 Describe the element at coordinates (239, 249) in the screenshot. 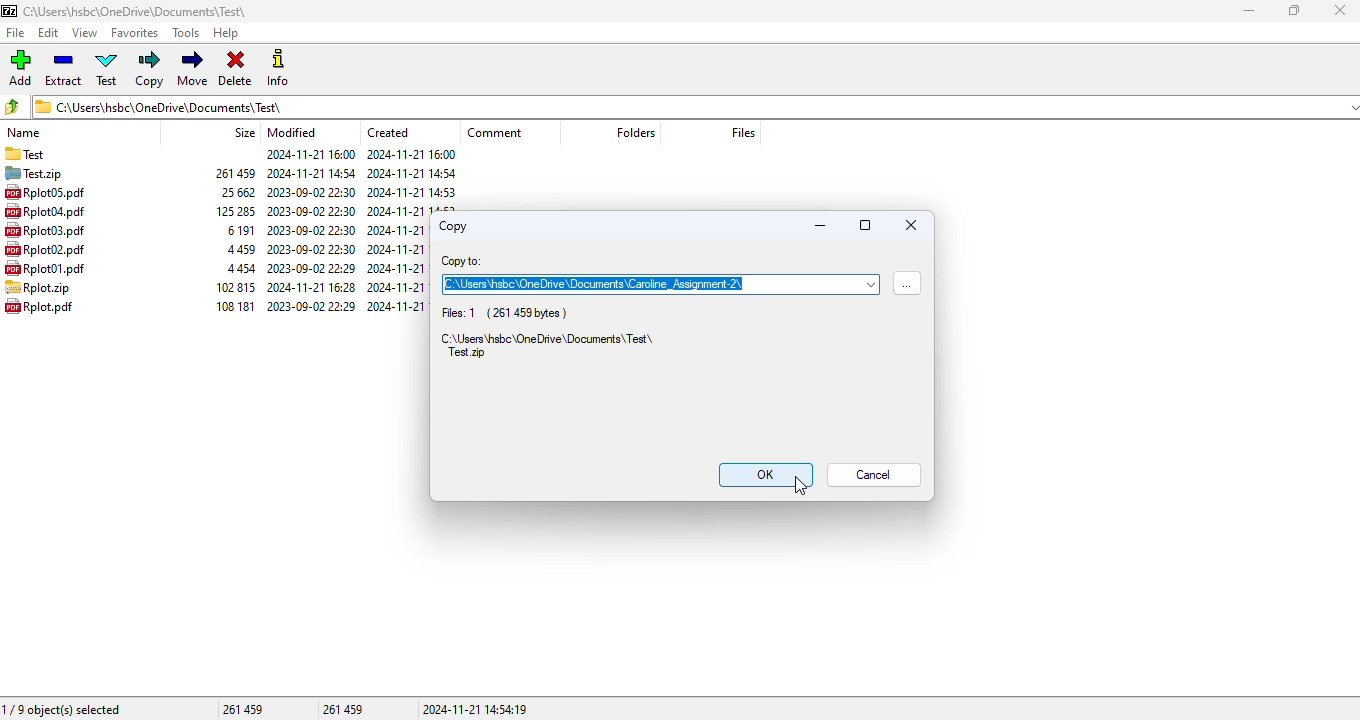

I see `size` at that location.